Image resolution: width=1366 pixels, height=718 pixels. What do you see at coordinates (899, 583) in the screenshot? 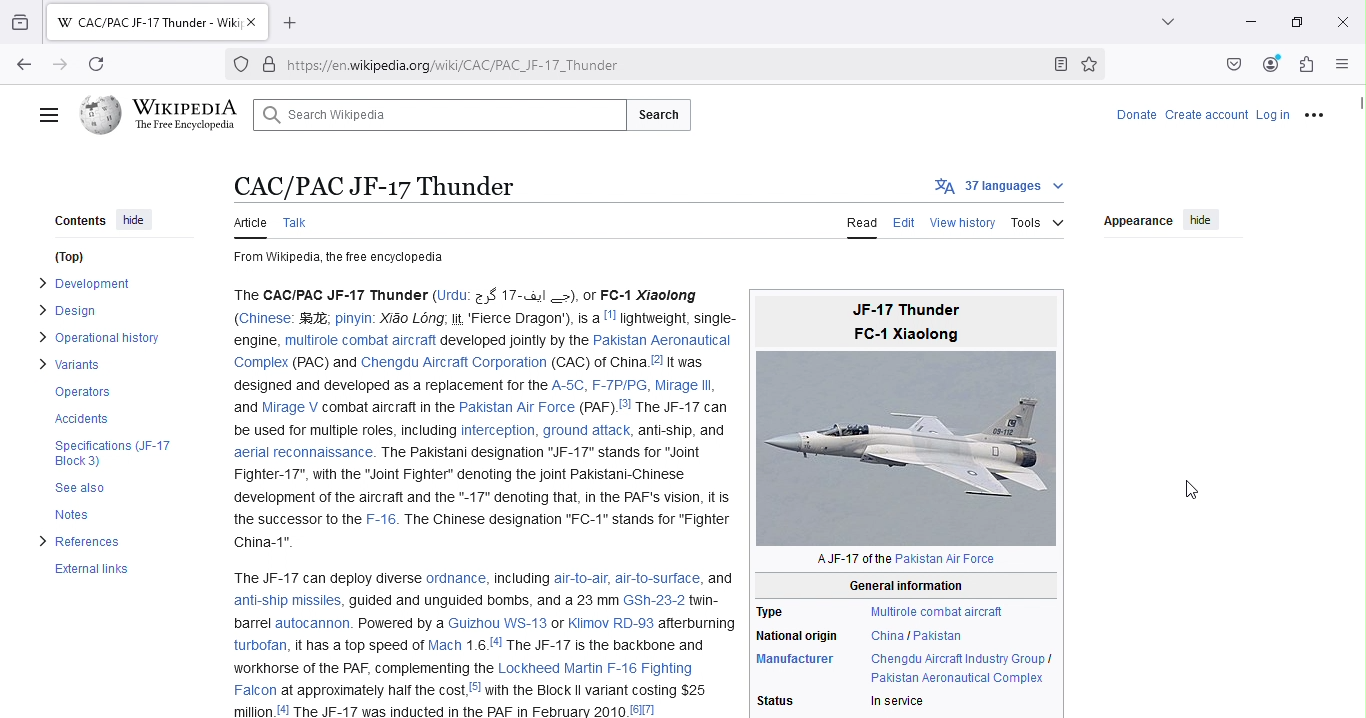
I see `‘General information` at bounding box center [899, 583].